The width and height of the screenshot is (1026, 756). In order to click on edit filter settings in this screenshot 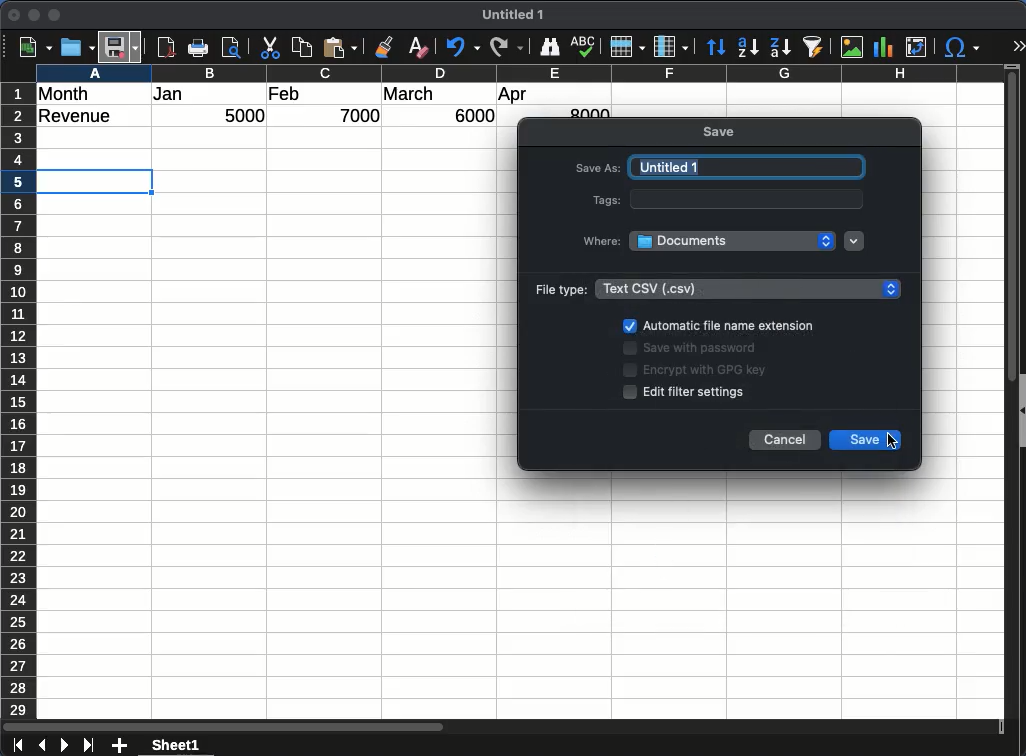, I will do `click(699, 392)`.